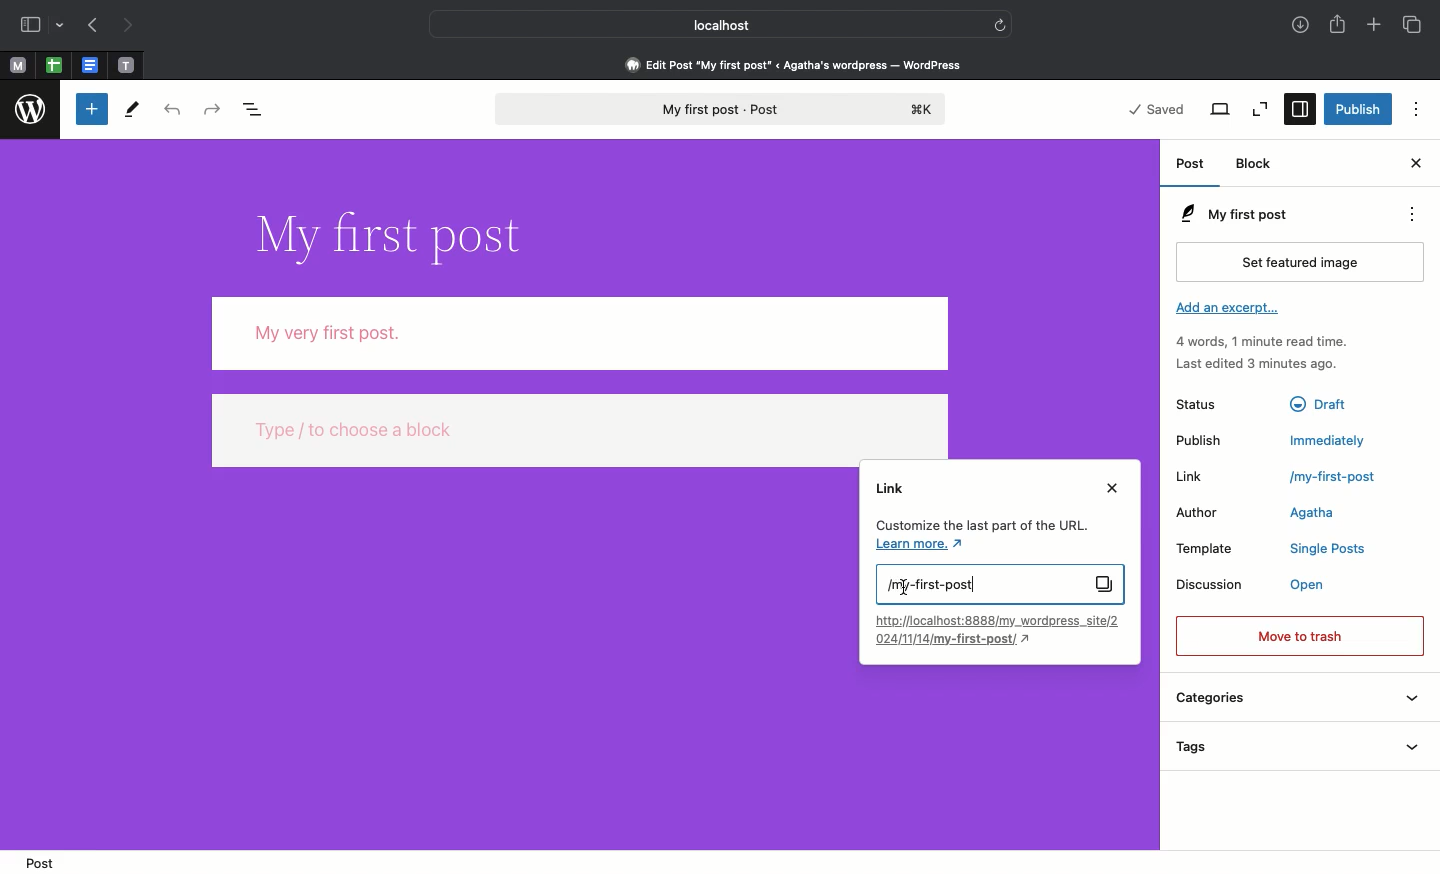  What do you see at coordinates (1300, 261) in the screenshot?
I see `Set featured image` at bounding box center [1300, 261].